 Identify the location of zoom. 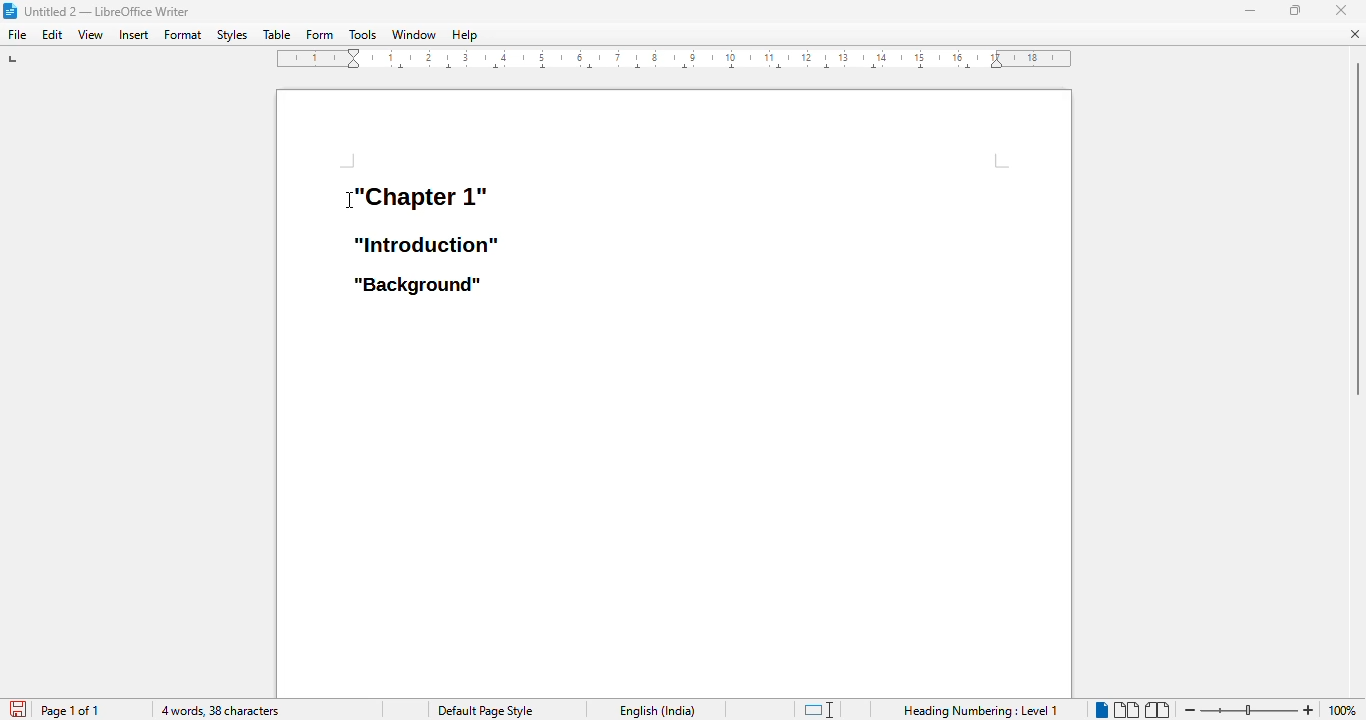
(1247, 710).